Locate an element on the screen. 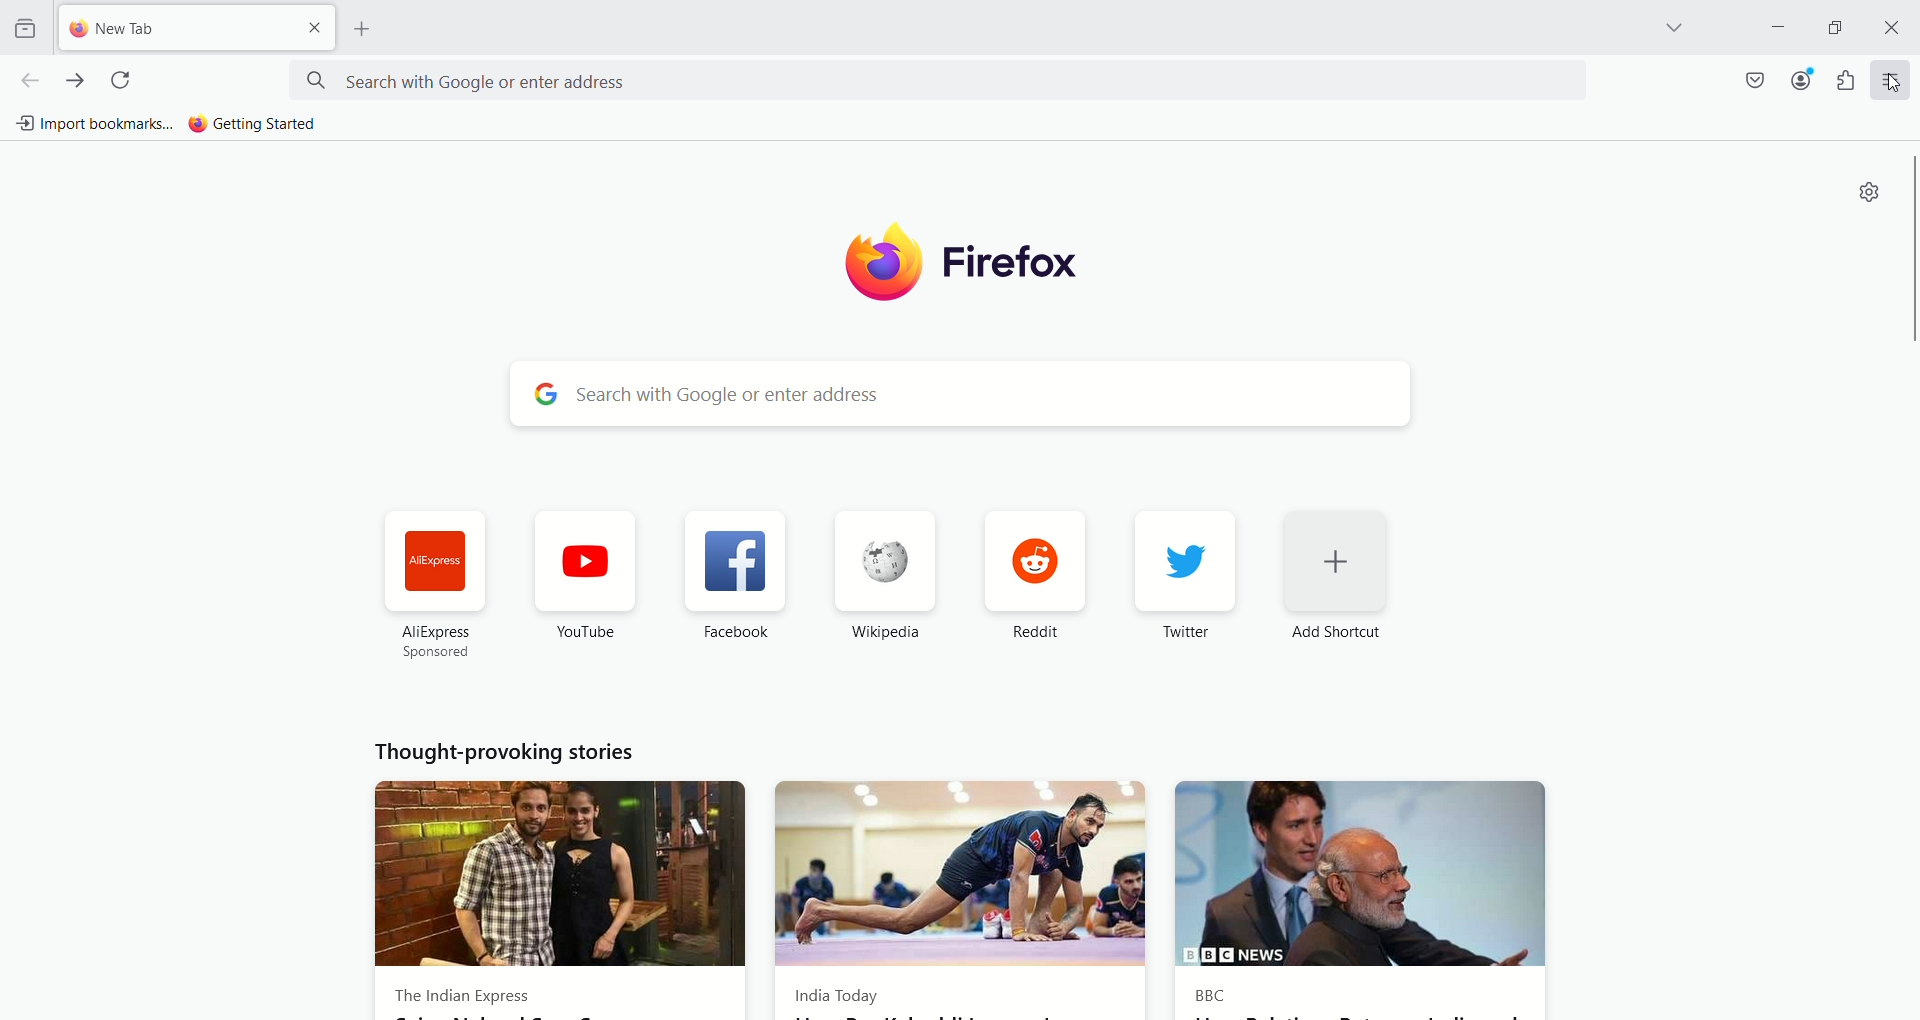 Image resolution: width=1920 pixels, height=1020 pixels. logo is located at coordinates (877, 264).